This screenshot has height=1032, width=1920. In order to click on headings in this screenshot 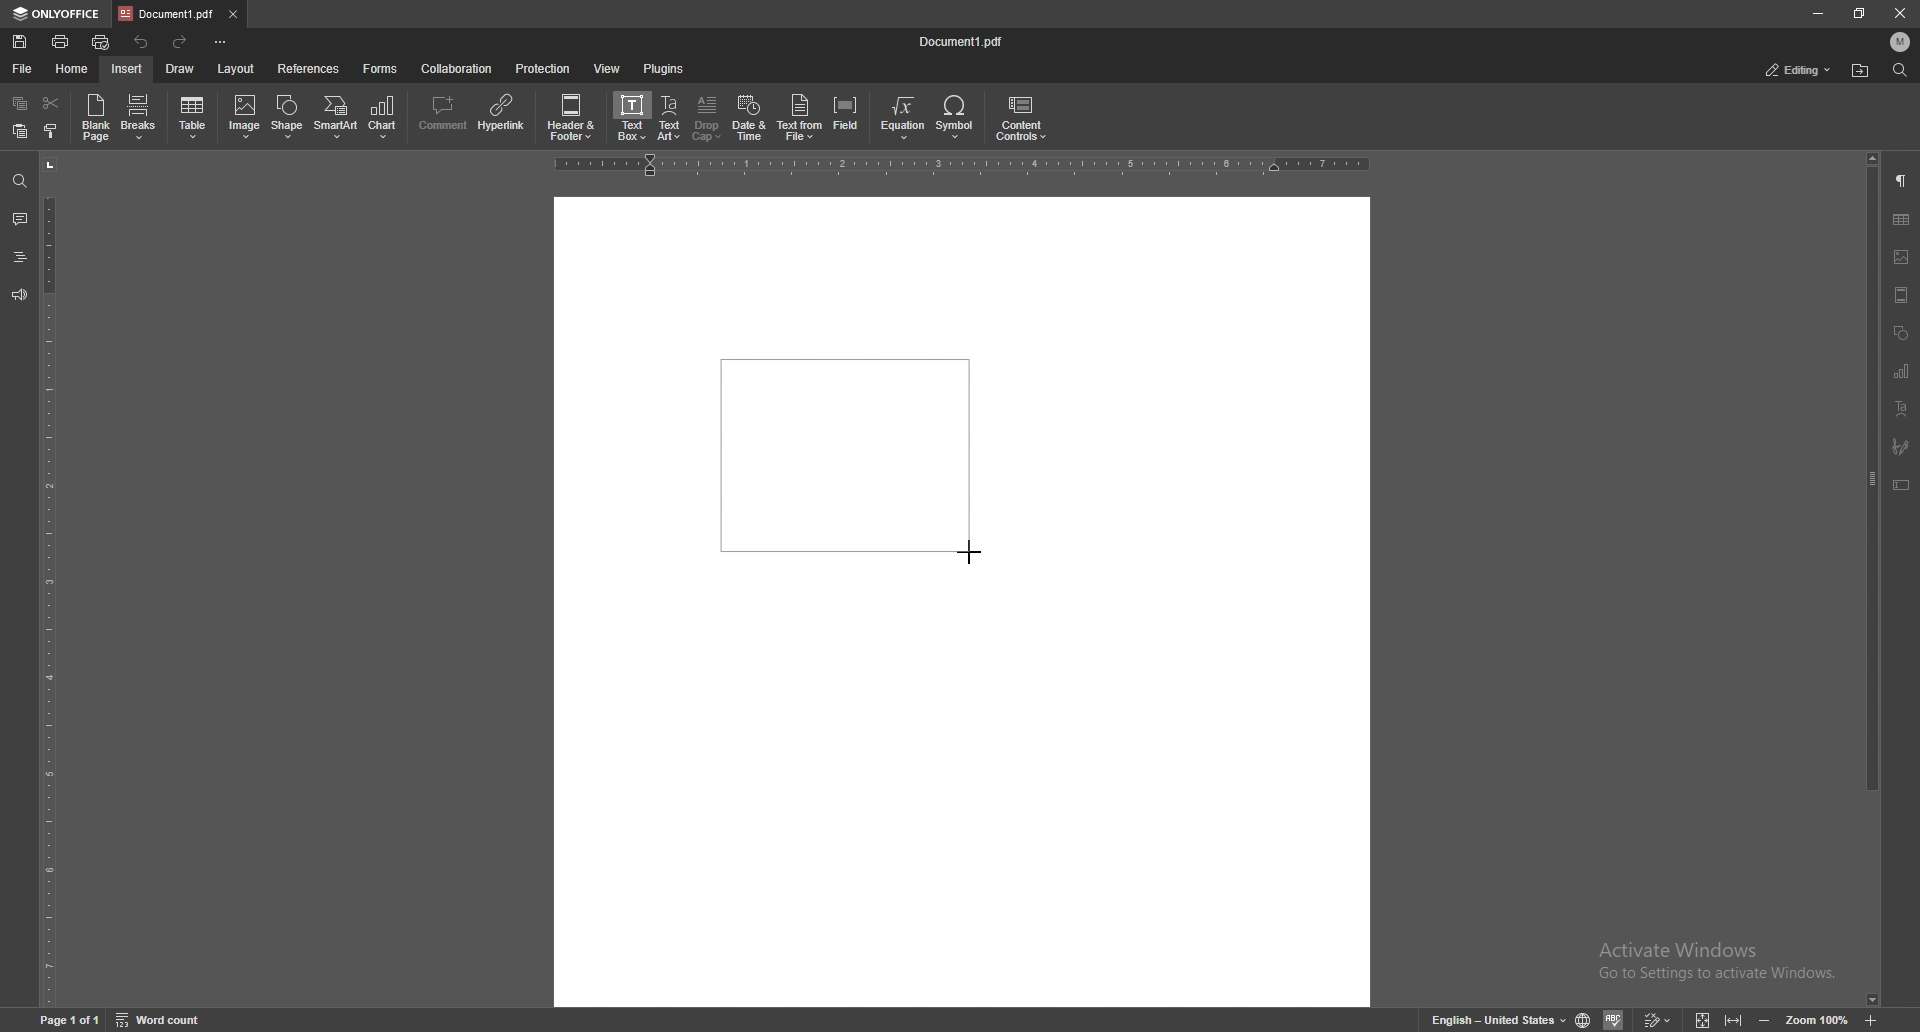, I will do `click(19, 257)`.